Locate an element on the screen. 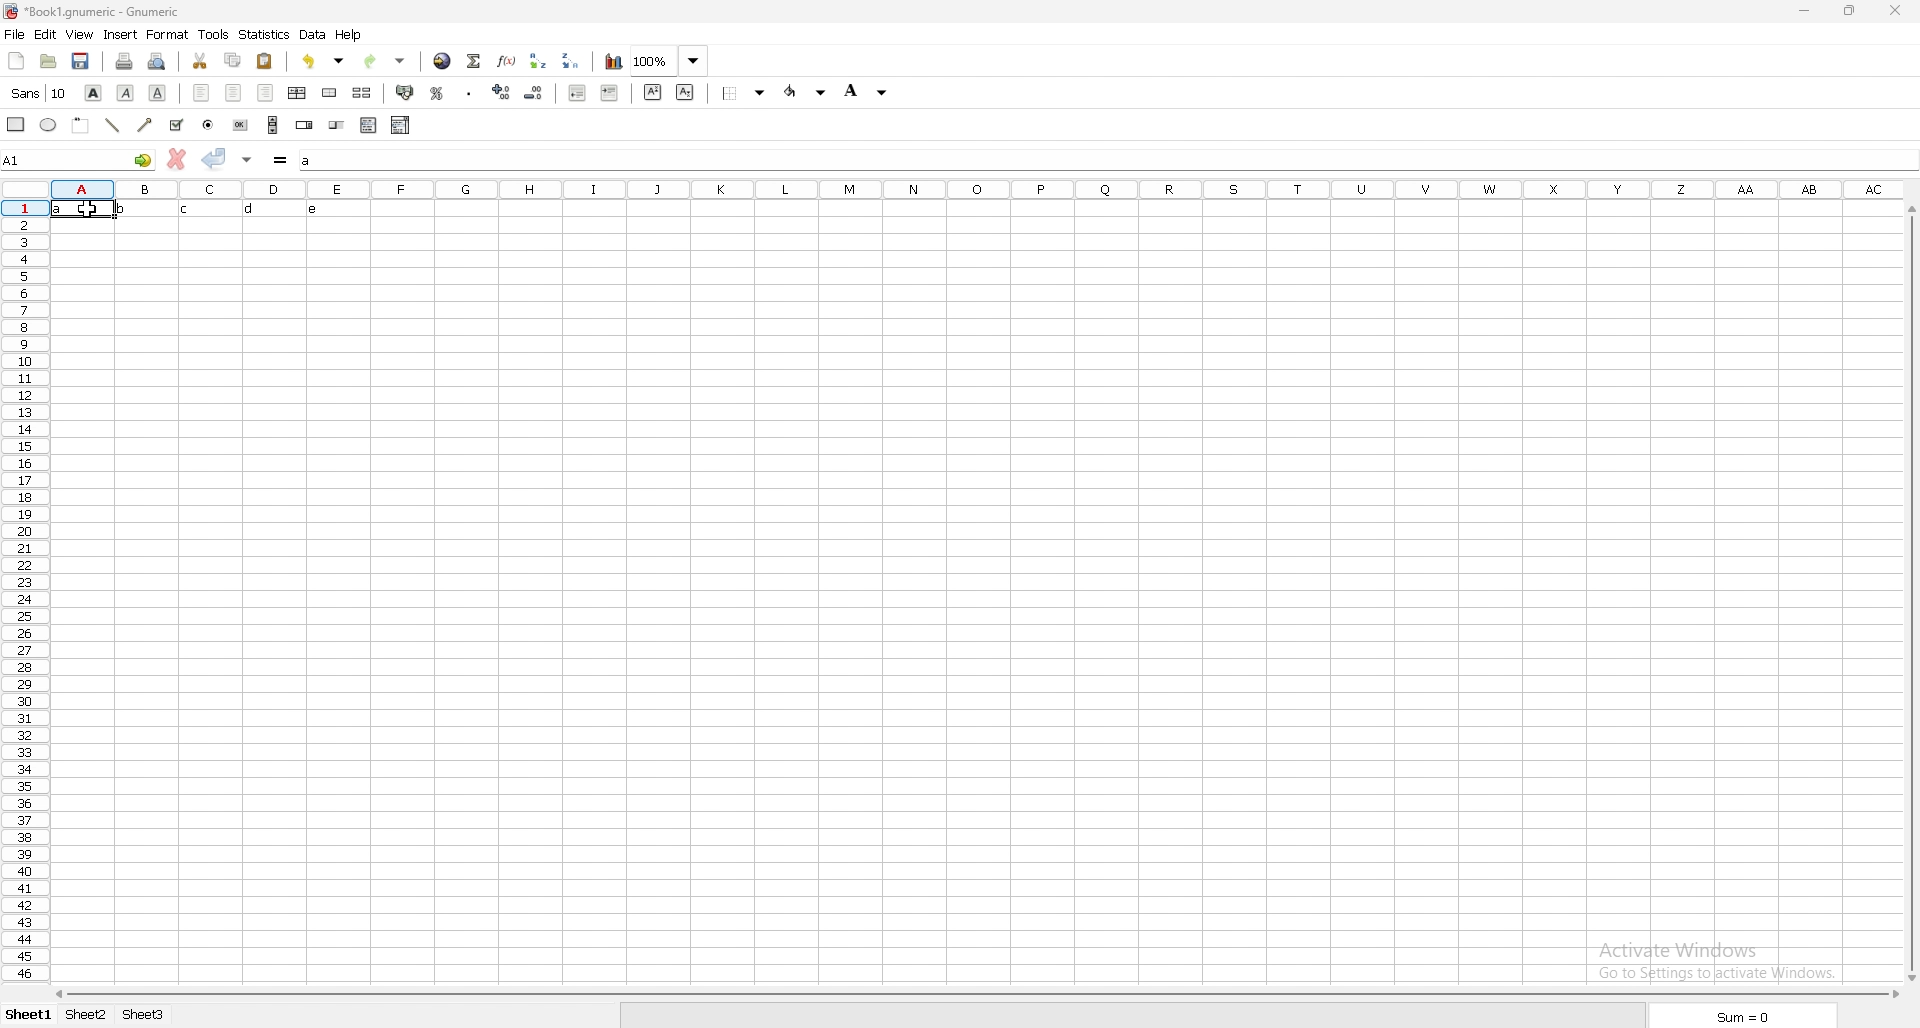  deecrease indent is located at coordinates (577, 93).